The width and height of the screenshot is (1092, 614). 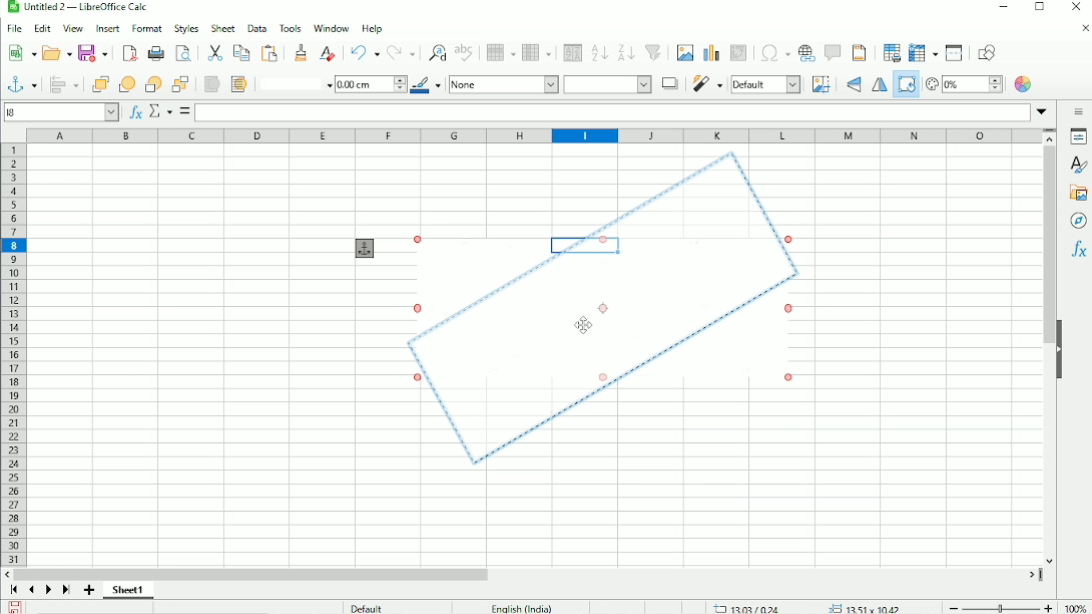 What do you see at coordinates (212, 84) in the screenshot?
I see `To foreground` at bounding box center [212, 84].